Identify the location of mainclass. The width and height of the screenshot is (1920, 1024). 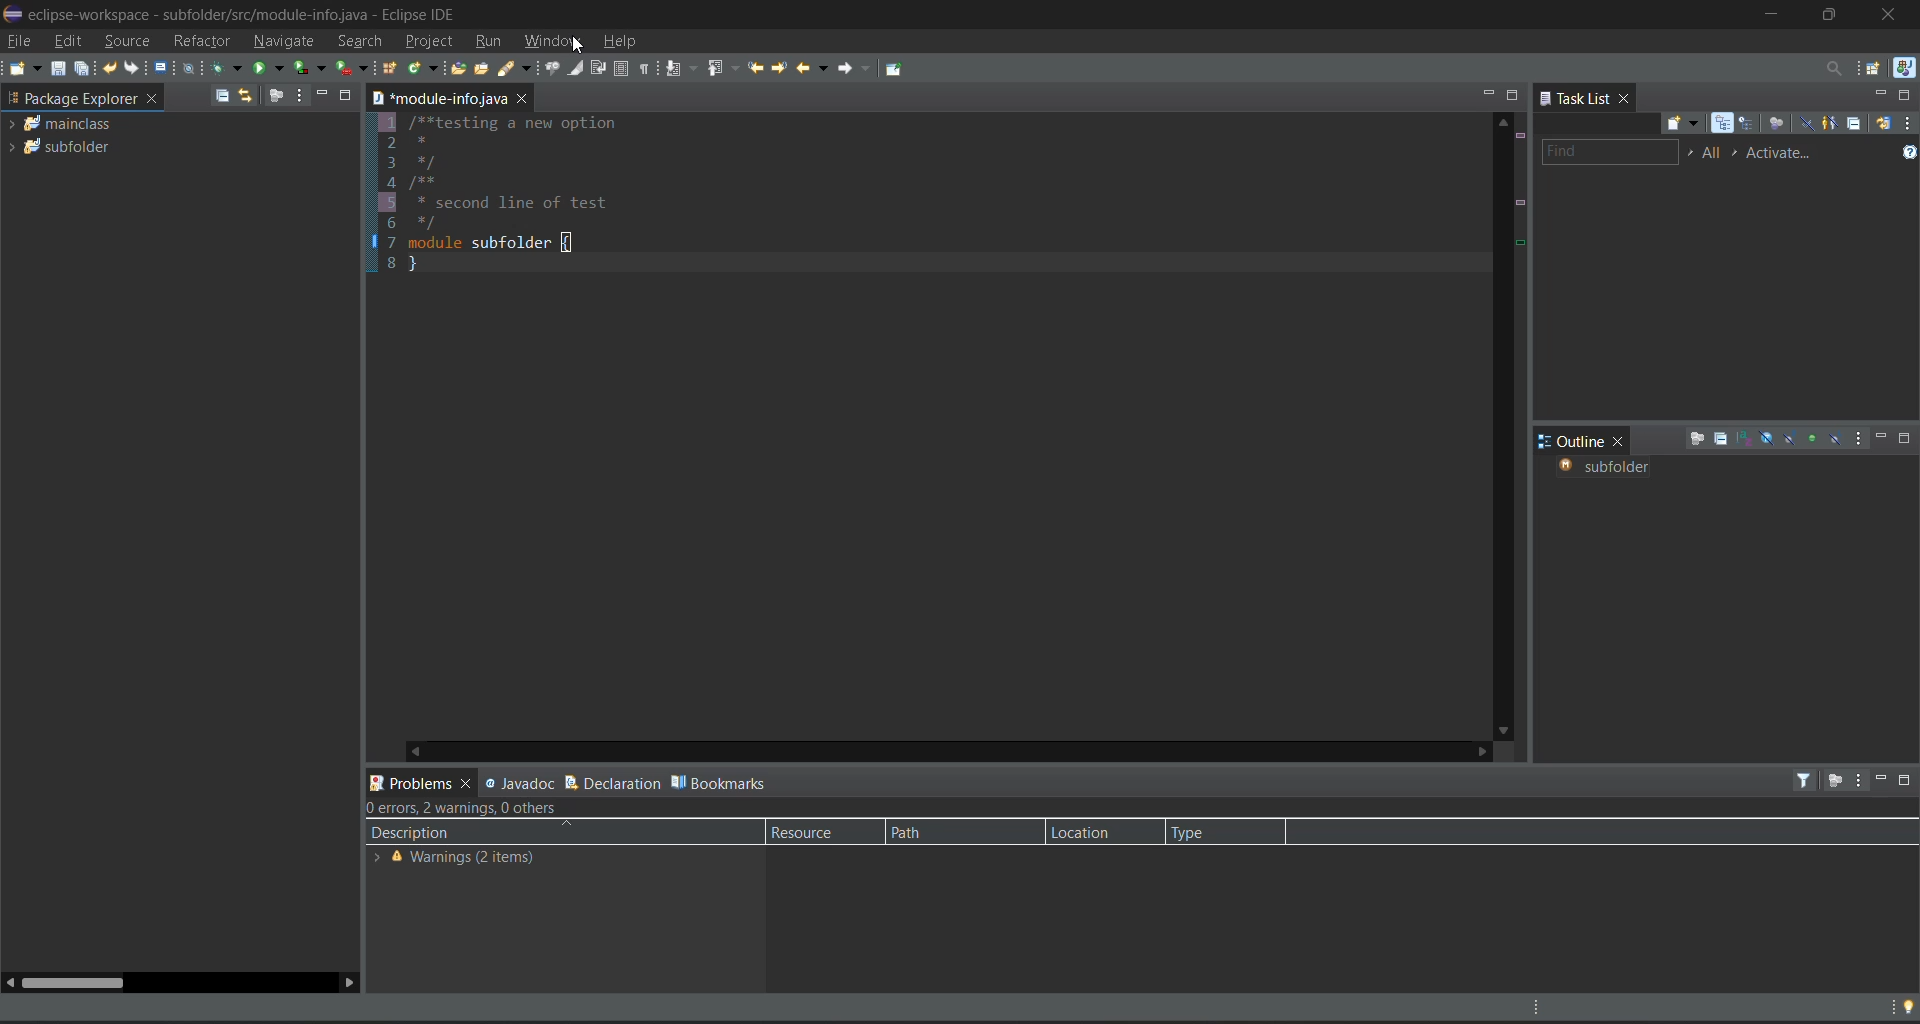
(70, 127).